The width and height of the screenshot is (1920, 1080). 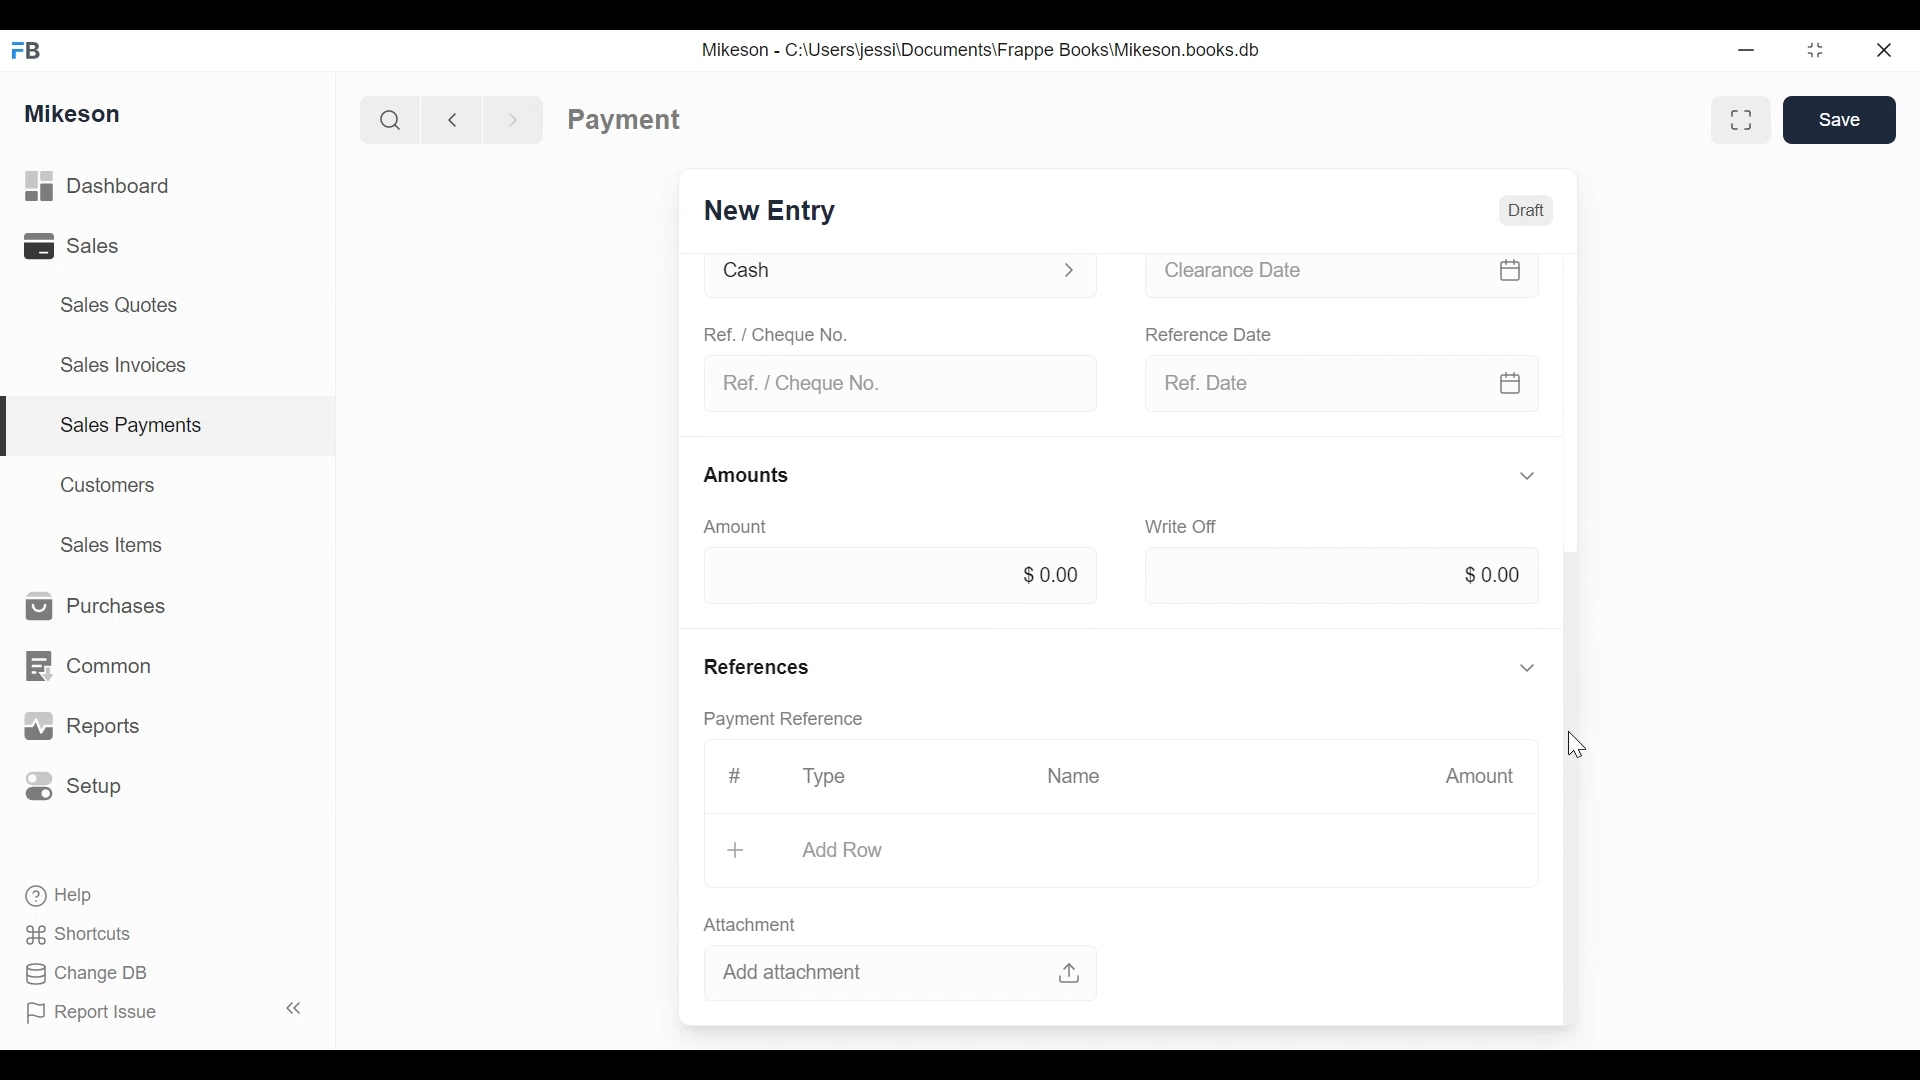 What do you see at coordinates (844, 848) in the screenshot?
I see `add row` at bounding box center [844, 848].